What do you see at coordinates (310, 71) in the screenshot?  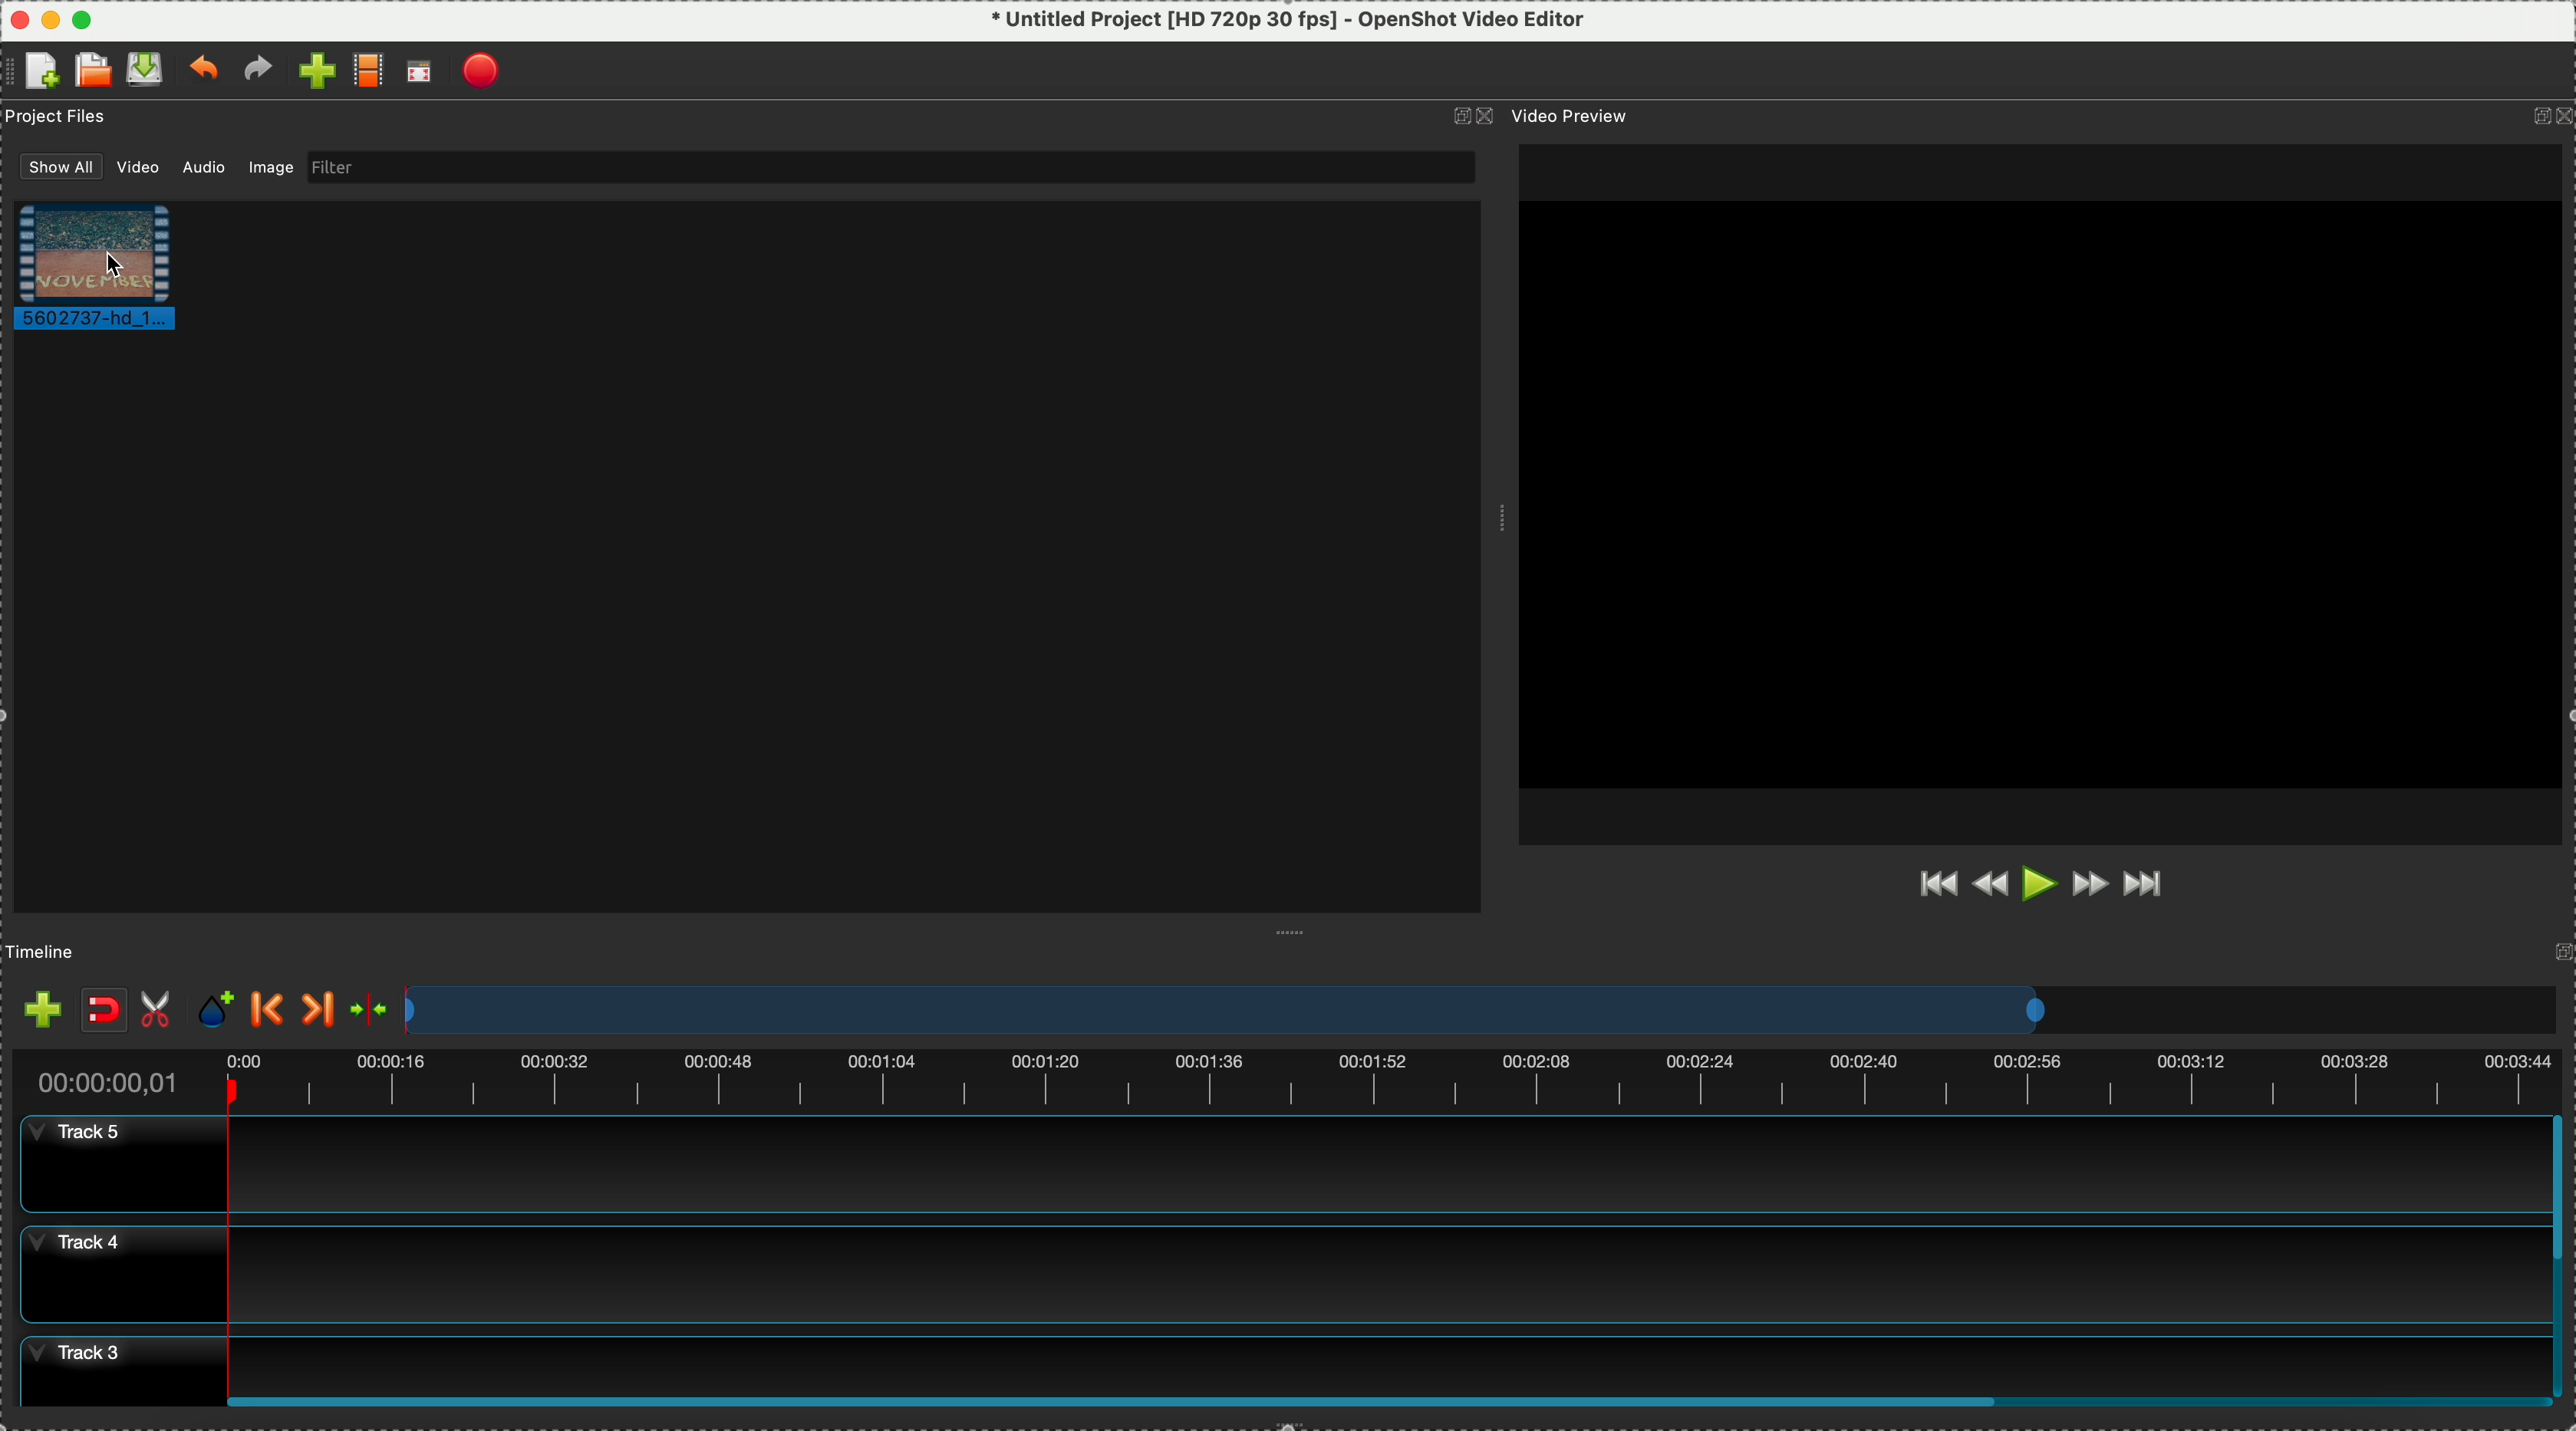 I see `import file` at bounding box center [310, 71].